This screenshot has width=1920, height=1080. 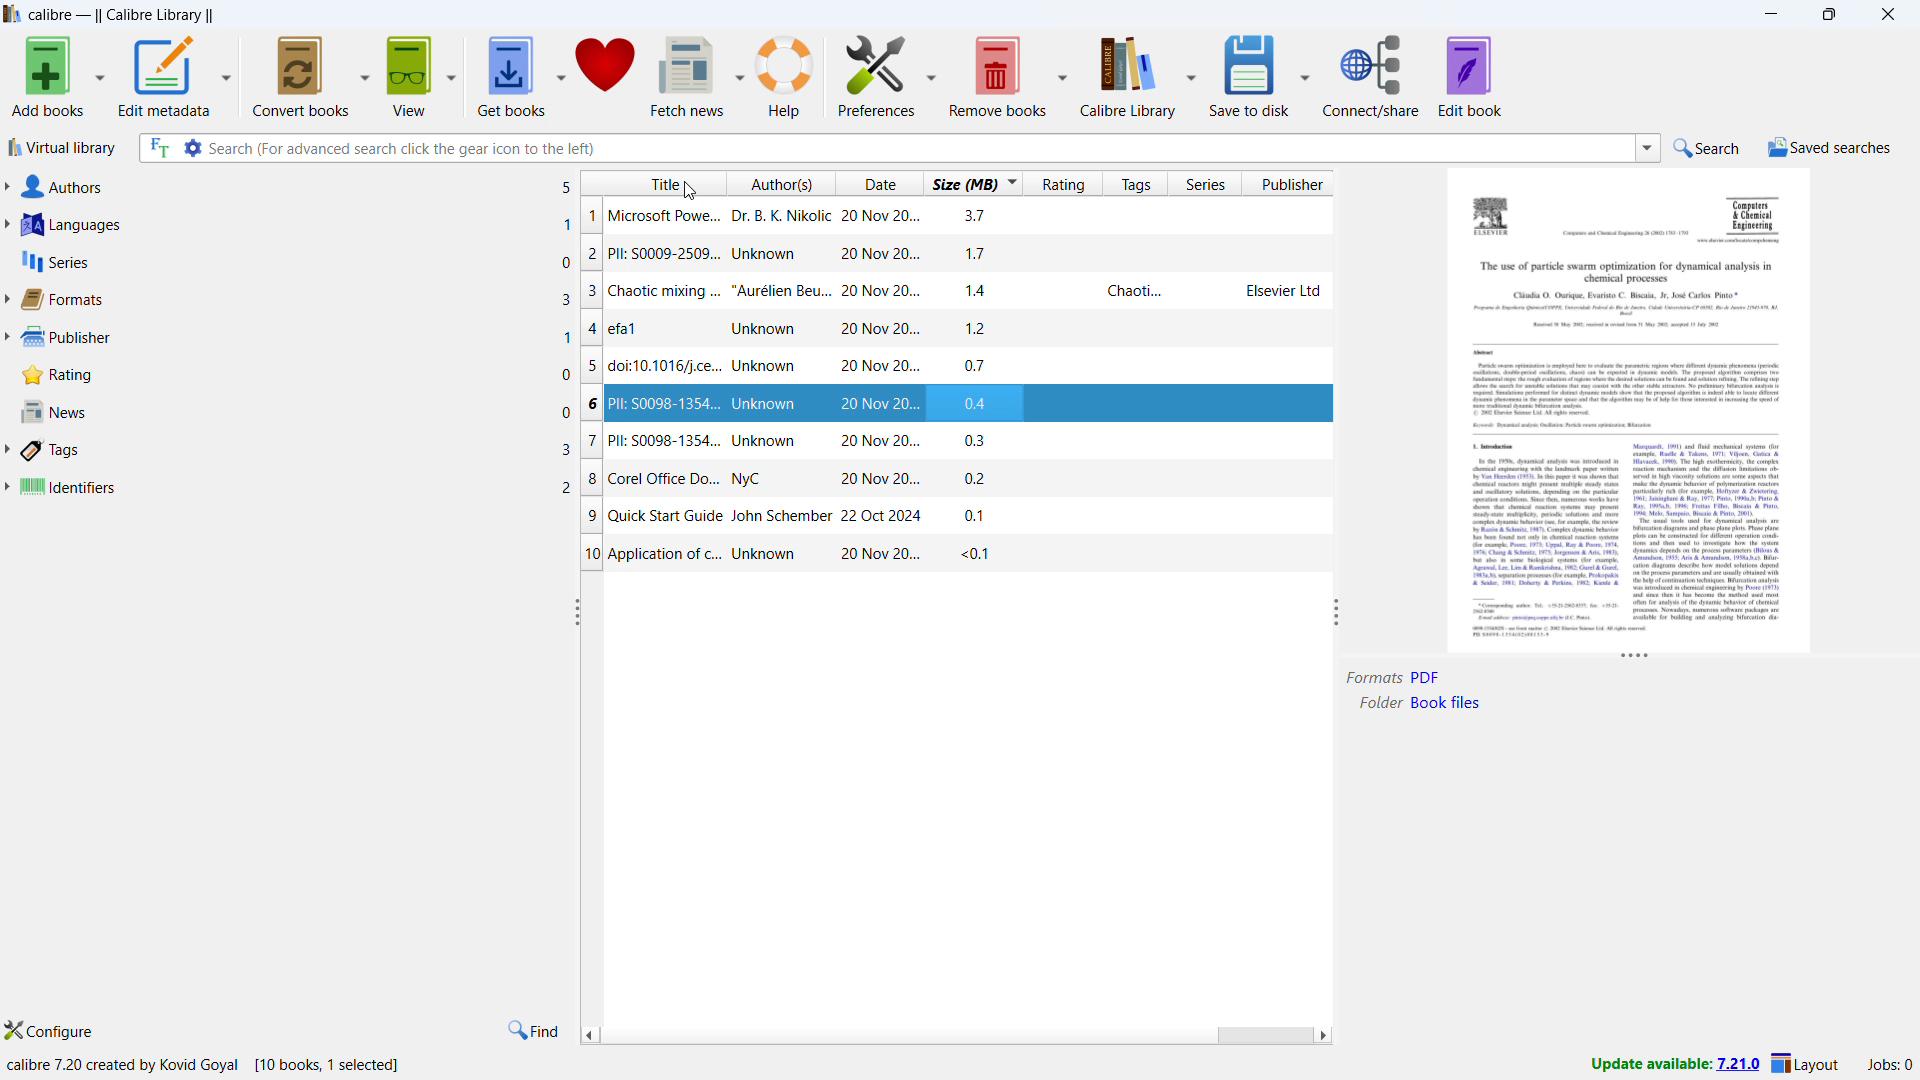 I want to click on scroll left, so click(x=587, y=1033).